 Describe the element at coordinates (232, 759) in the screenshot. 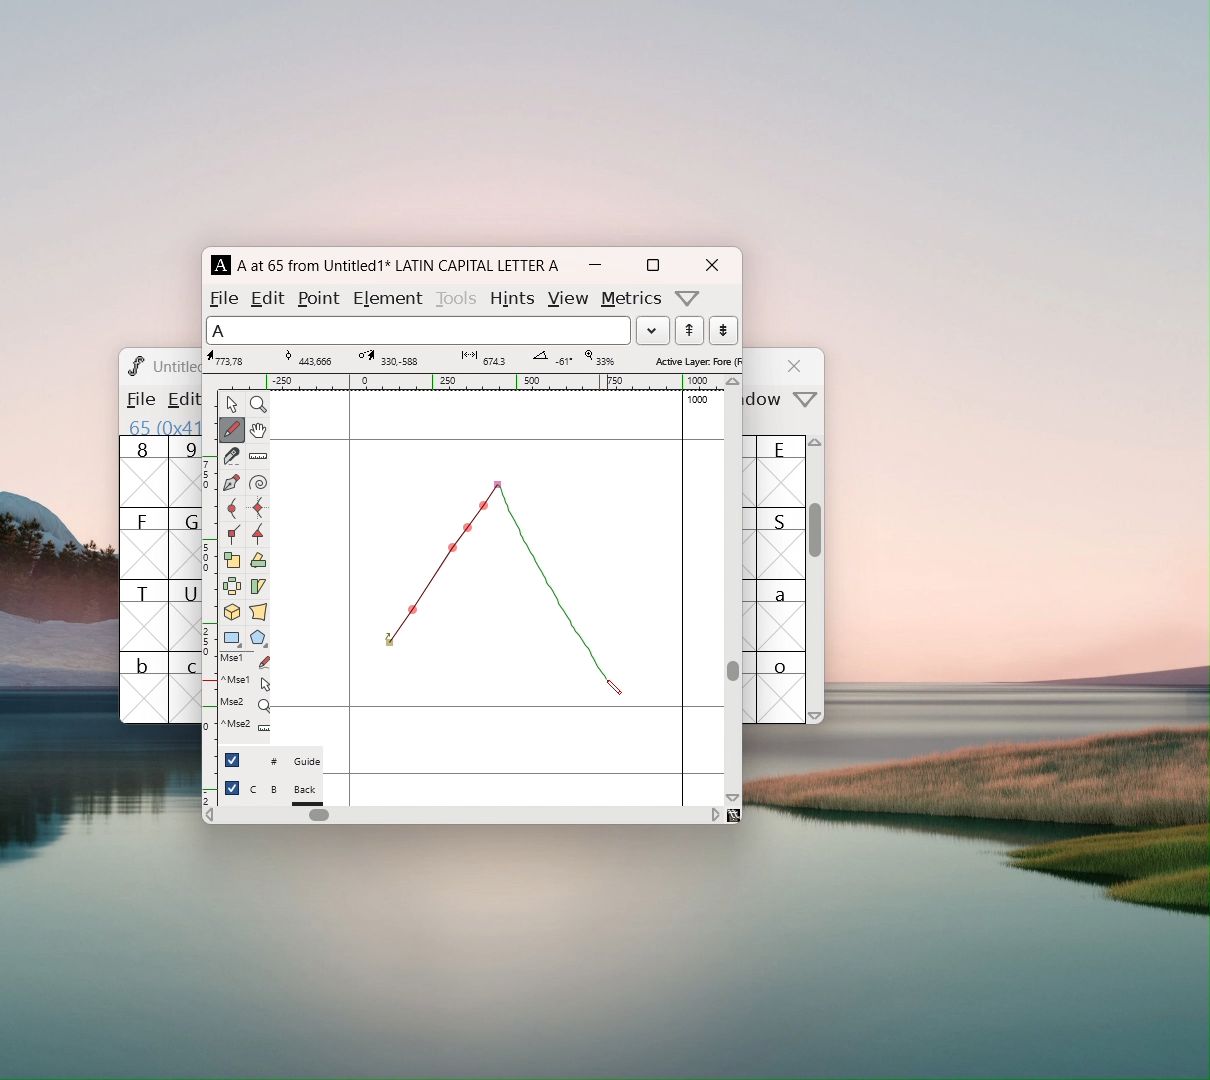

I see `checkbox` at that location.